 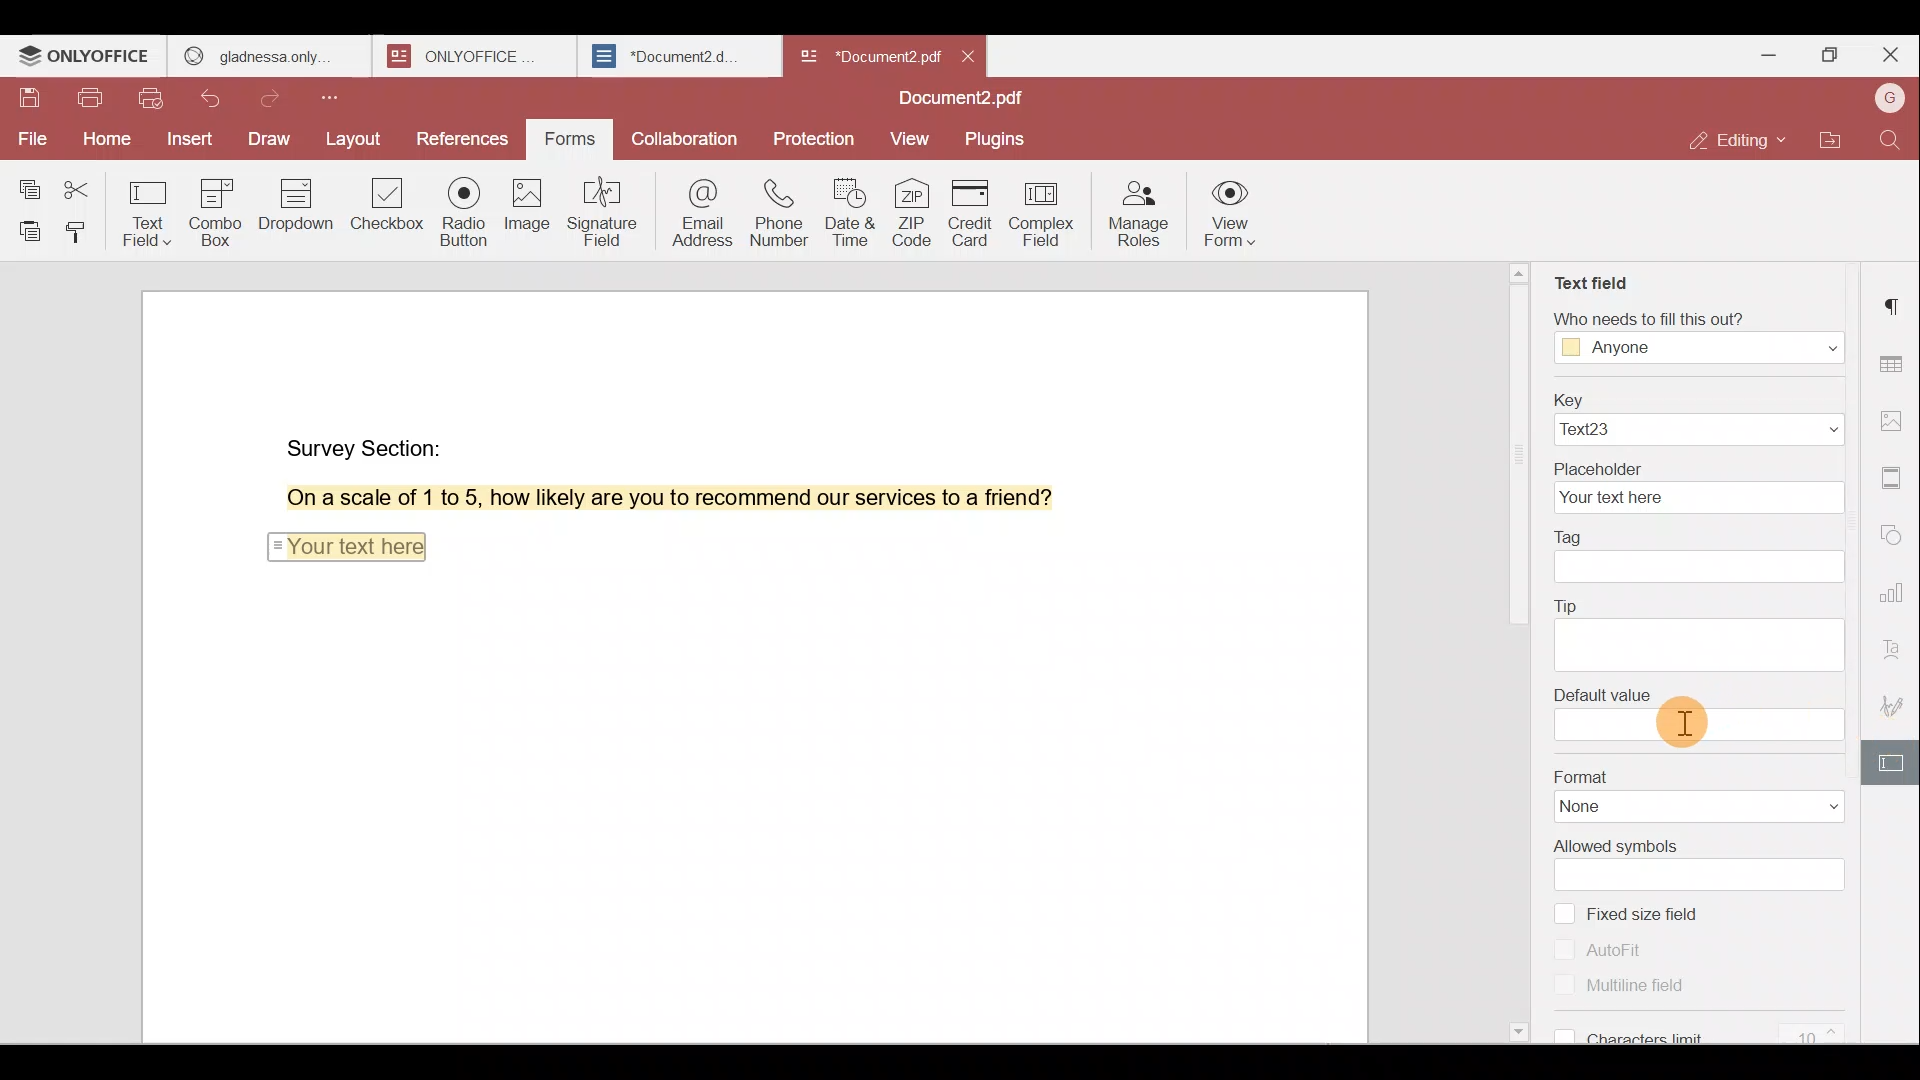 I want to click on Text field, so click(x=1595, y=284).